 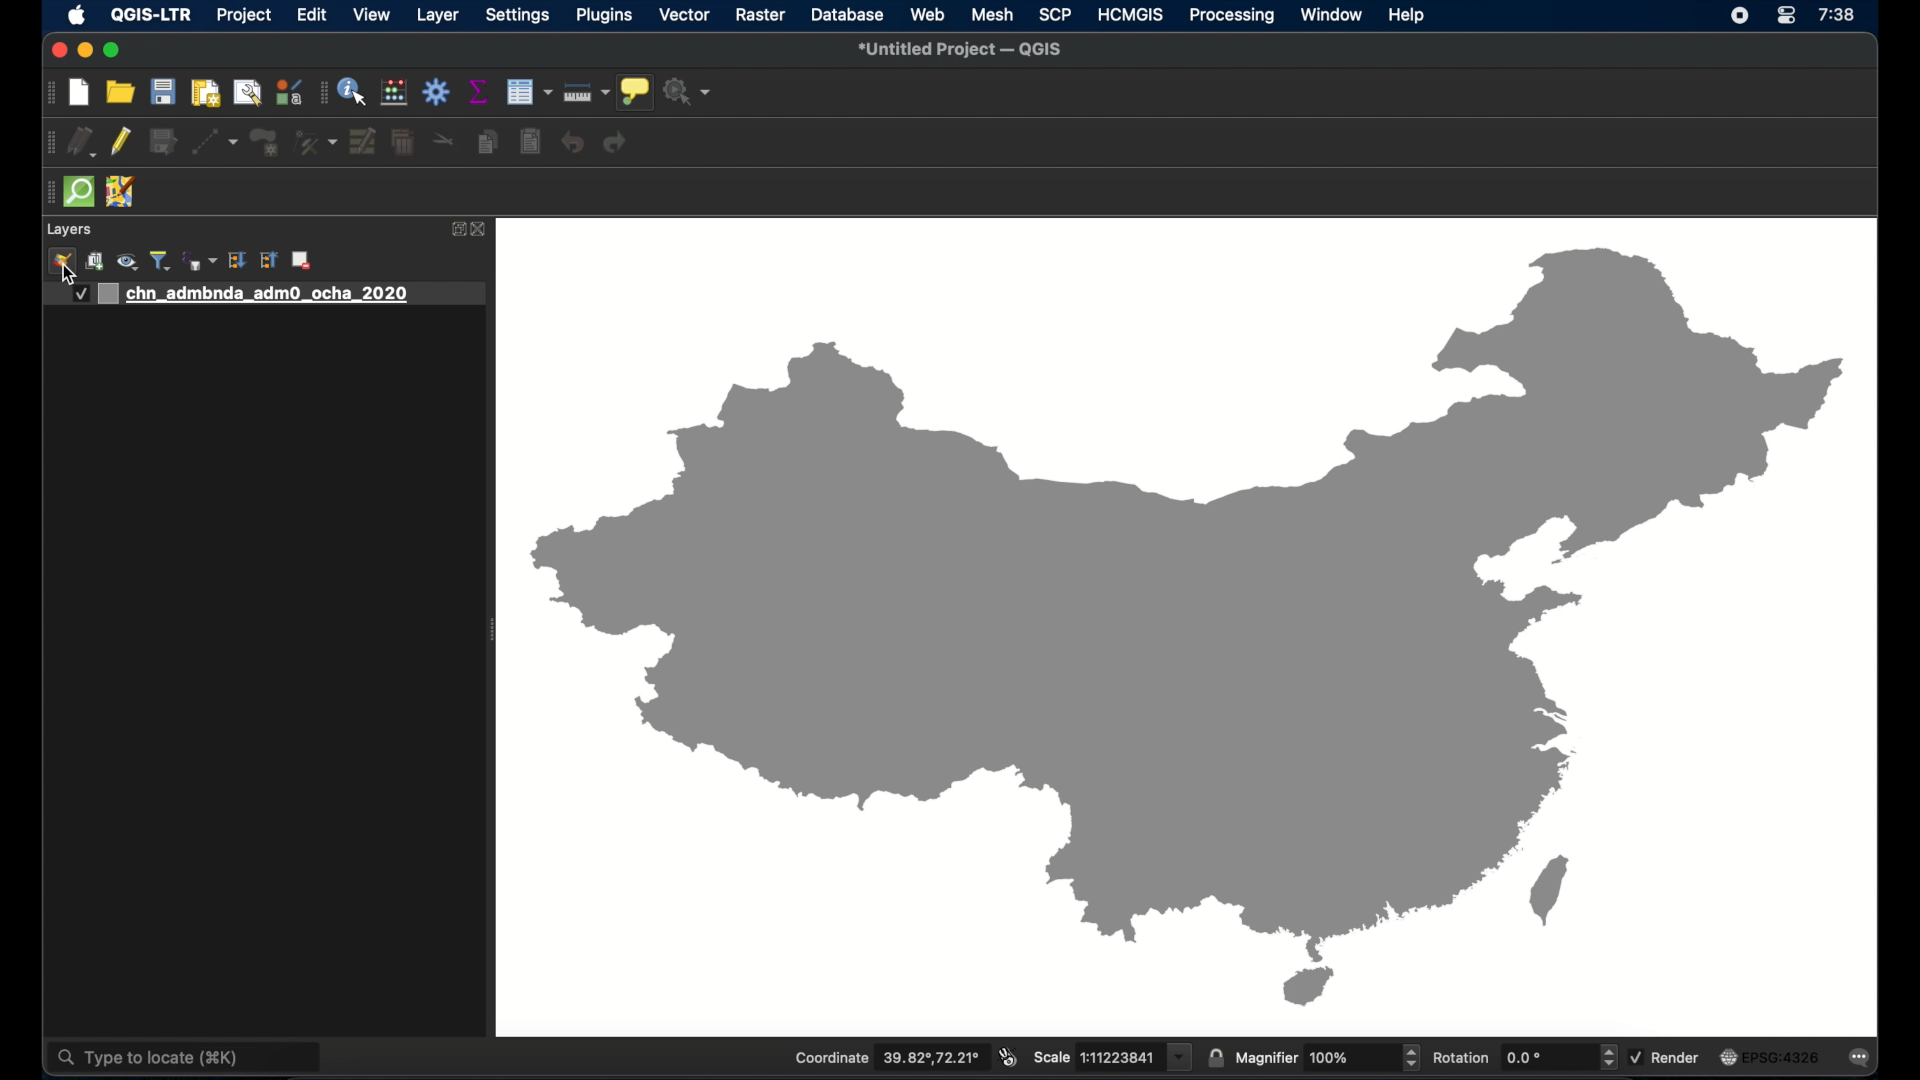 What do you see at coordinates (1771, 1056) in the screenshot?
I see `current crs` at bounding box center [1771, 1056].